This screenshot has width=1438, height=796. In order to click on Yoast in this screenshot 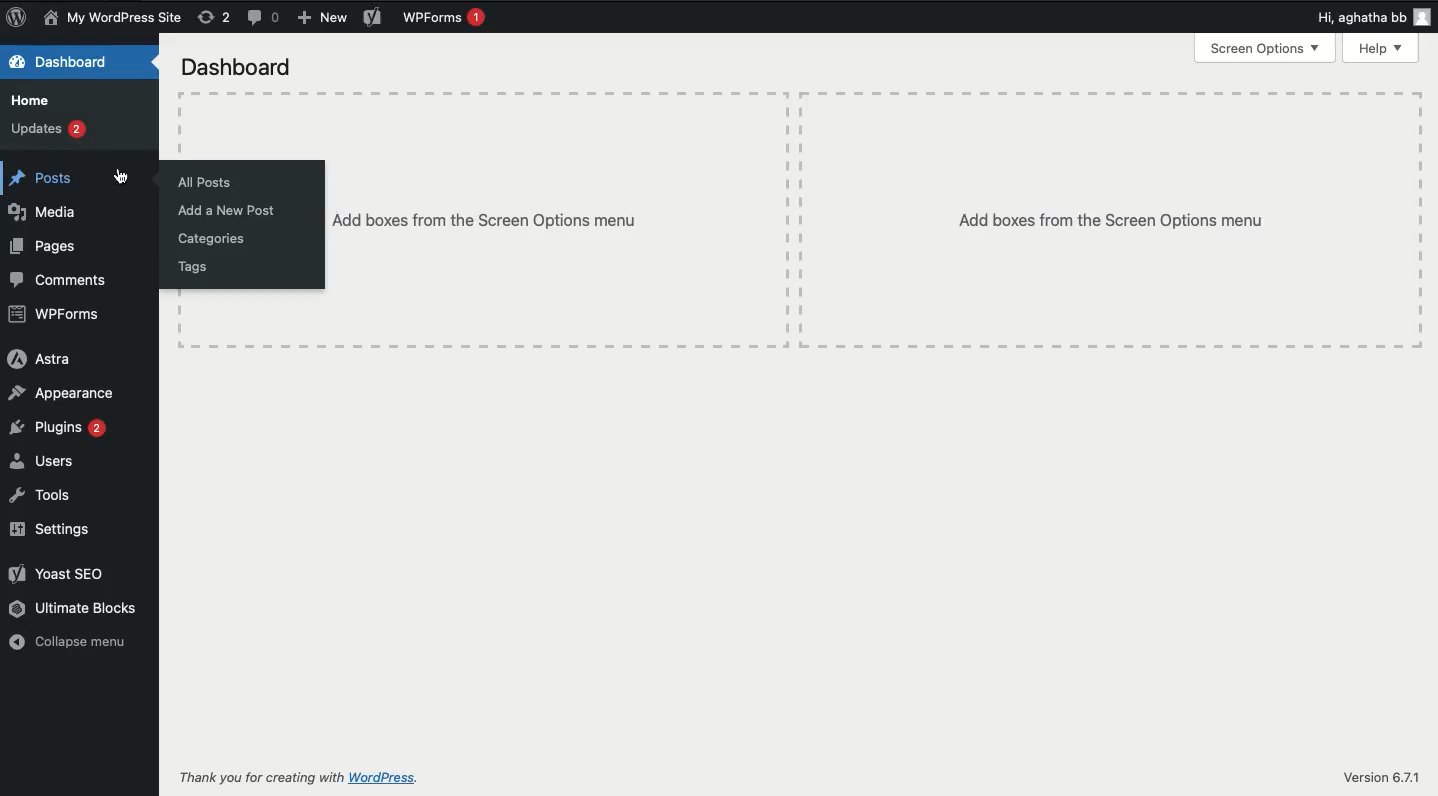, I will do `click(372, 15)`.